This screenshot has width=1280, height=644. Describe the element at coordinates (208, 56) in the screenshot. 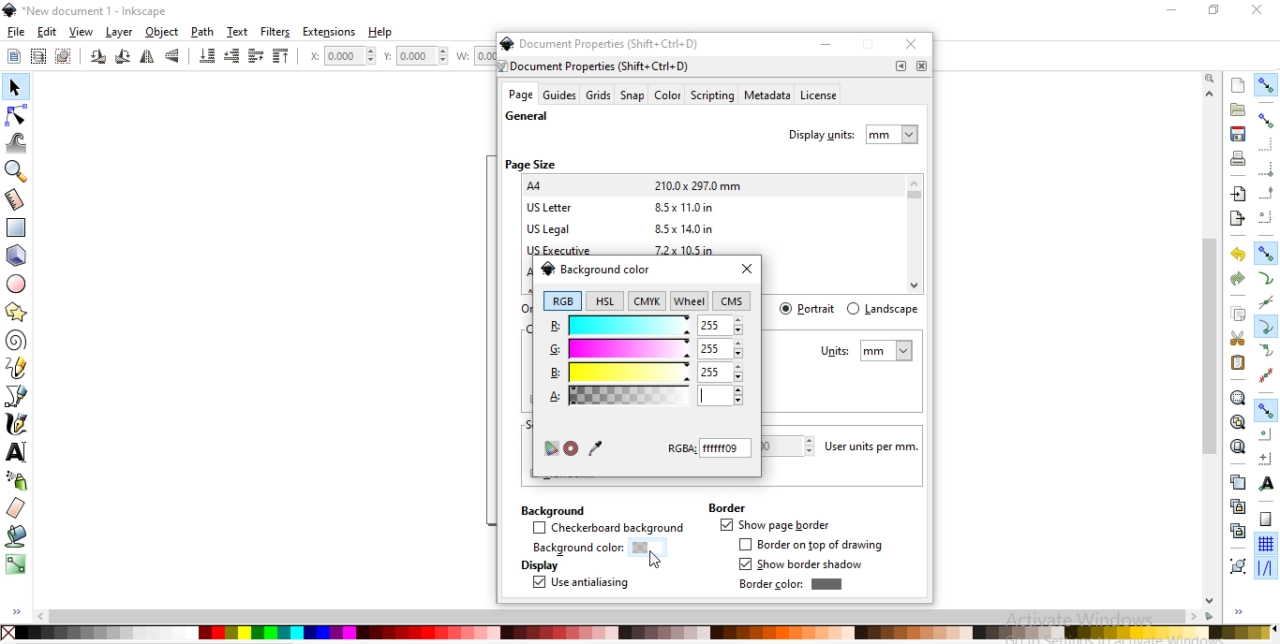

I see `lower selection to bottom` at that location.